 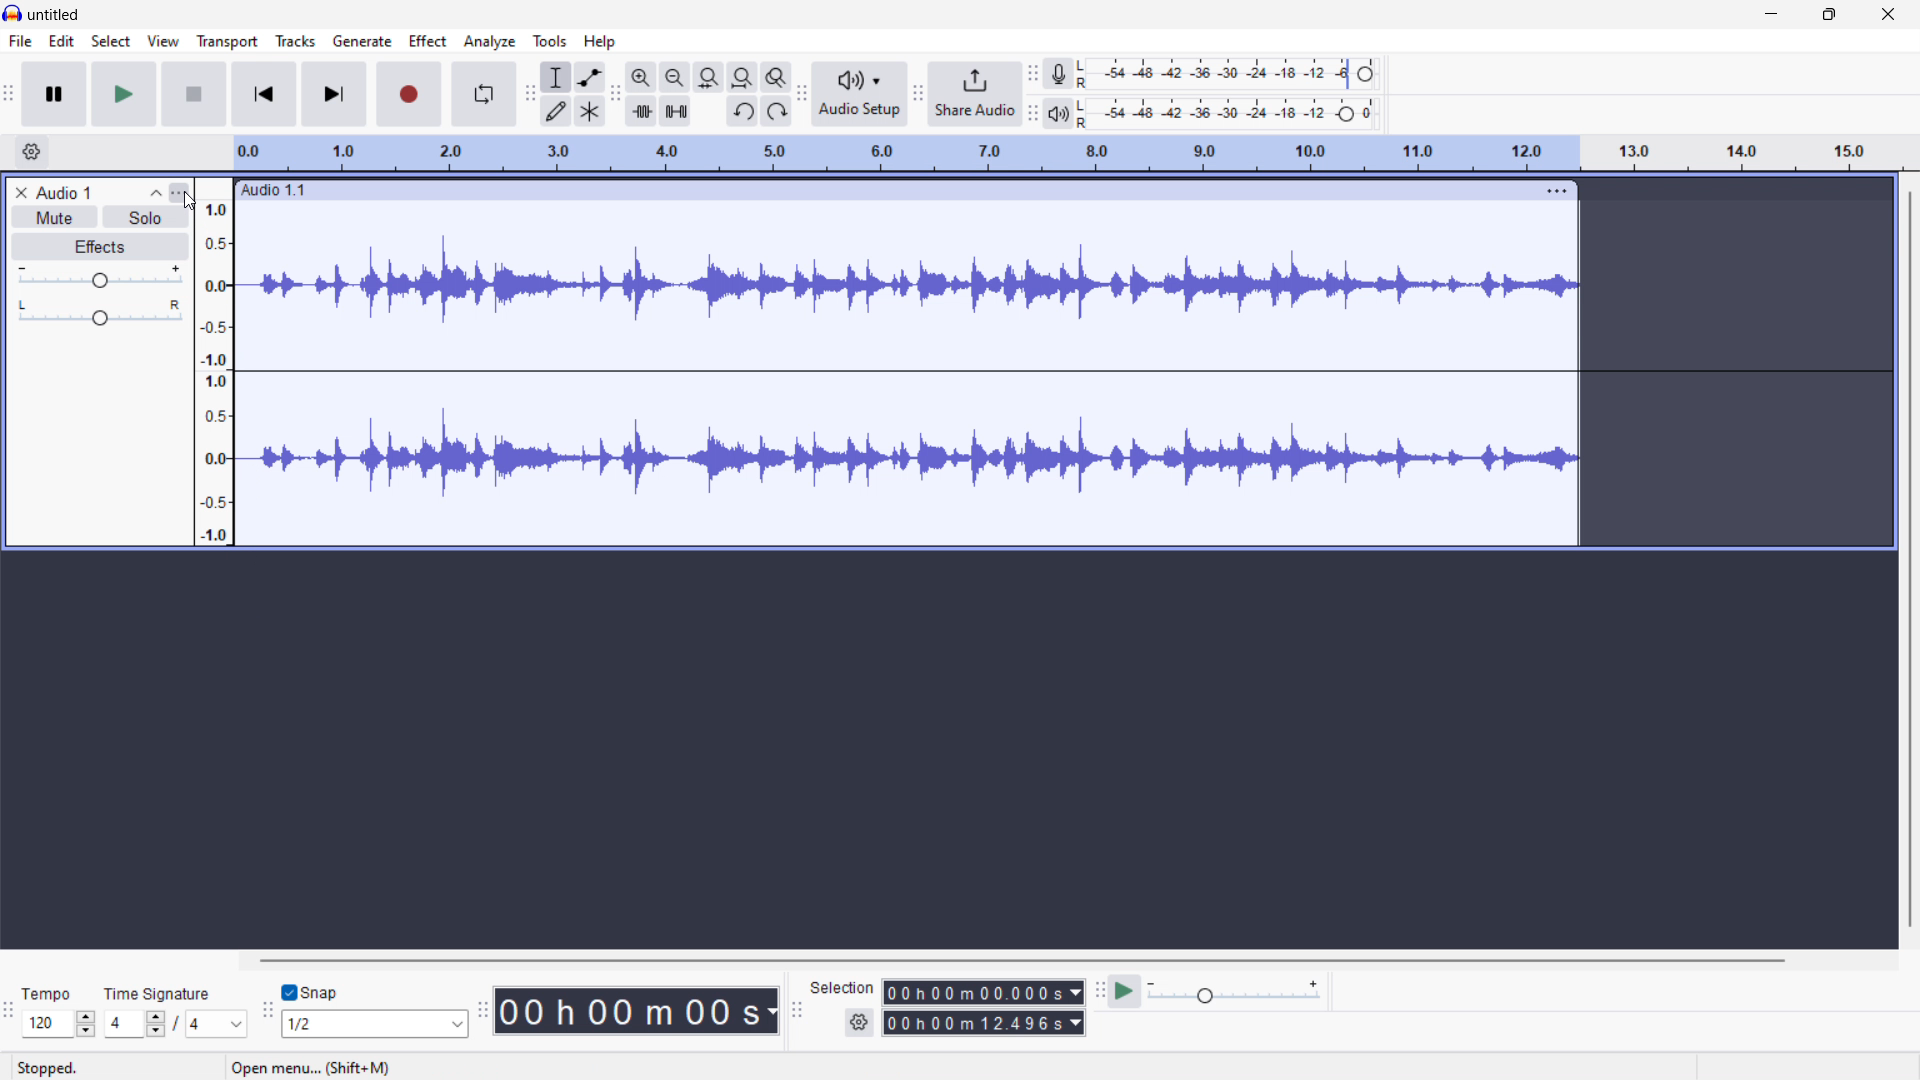 What do you see at coordinates (484, 95) in the screenshot?
I see `enable loop` at bounding box center [484, 95].